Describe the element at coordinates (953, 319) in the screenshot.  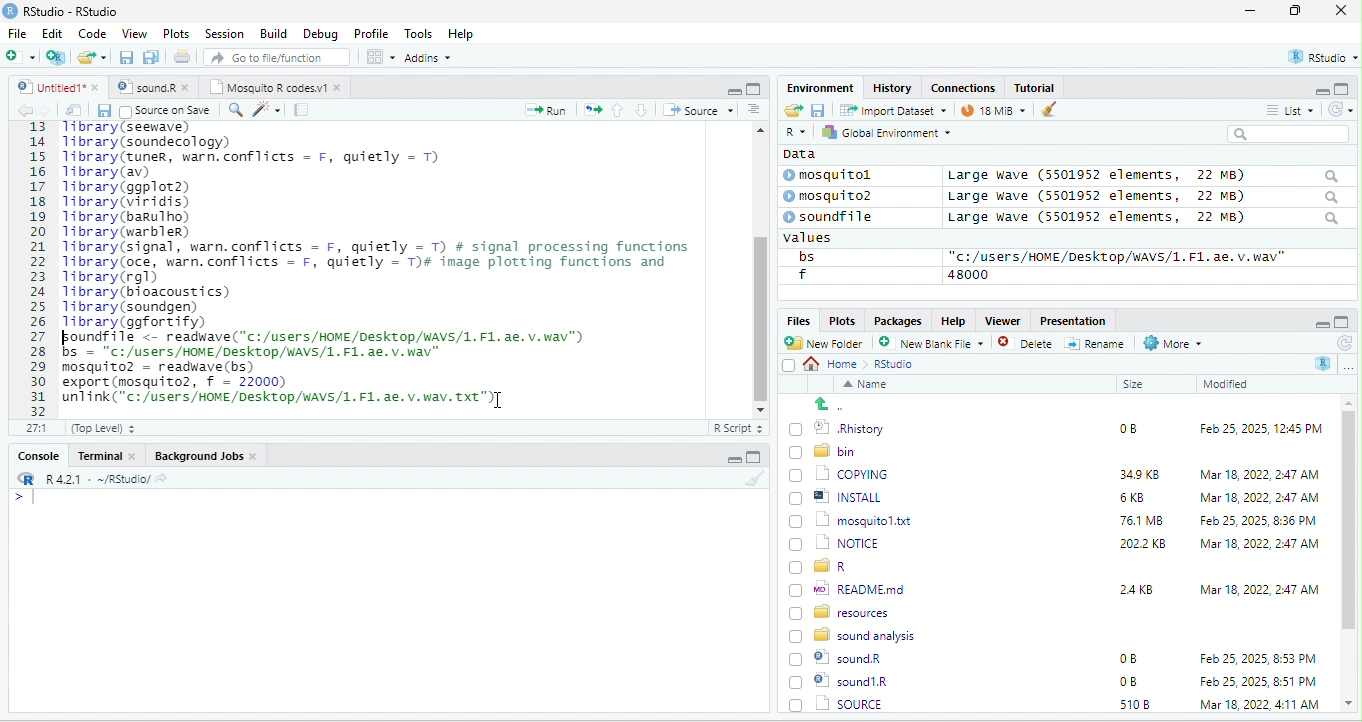
I see `Help` at that location.